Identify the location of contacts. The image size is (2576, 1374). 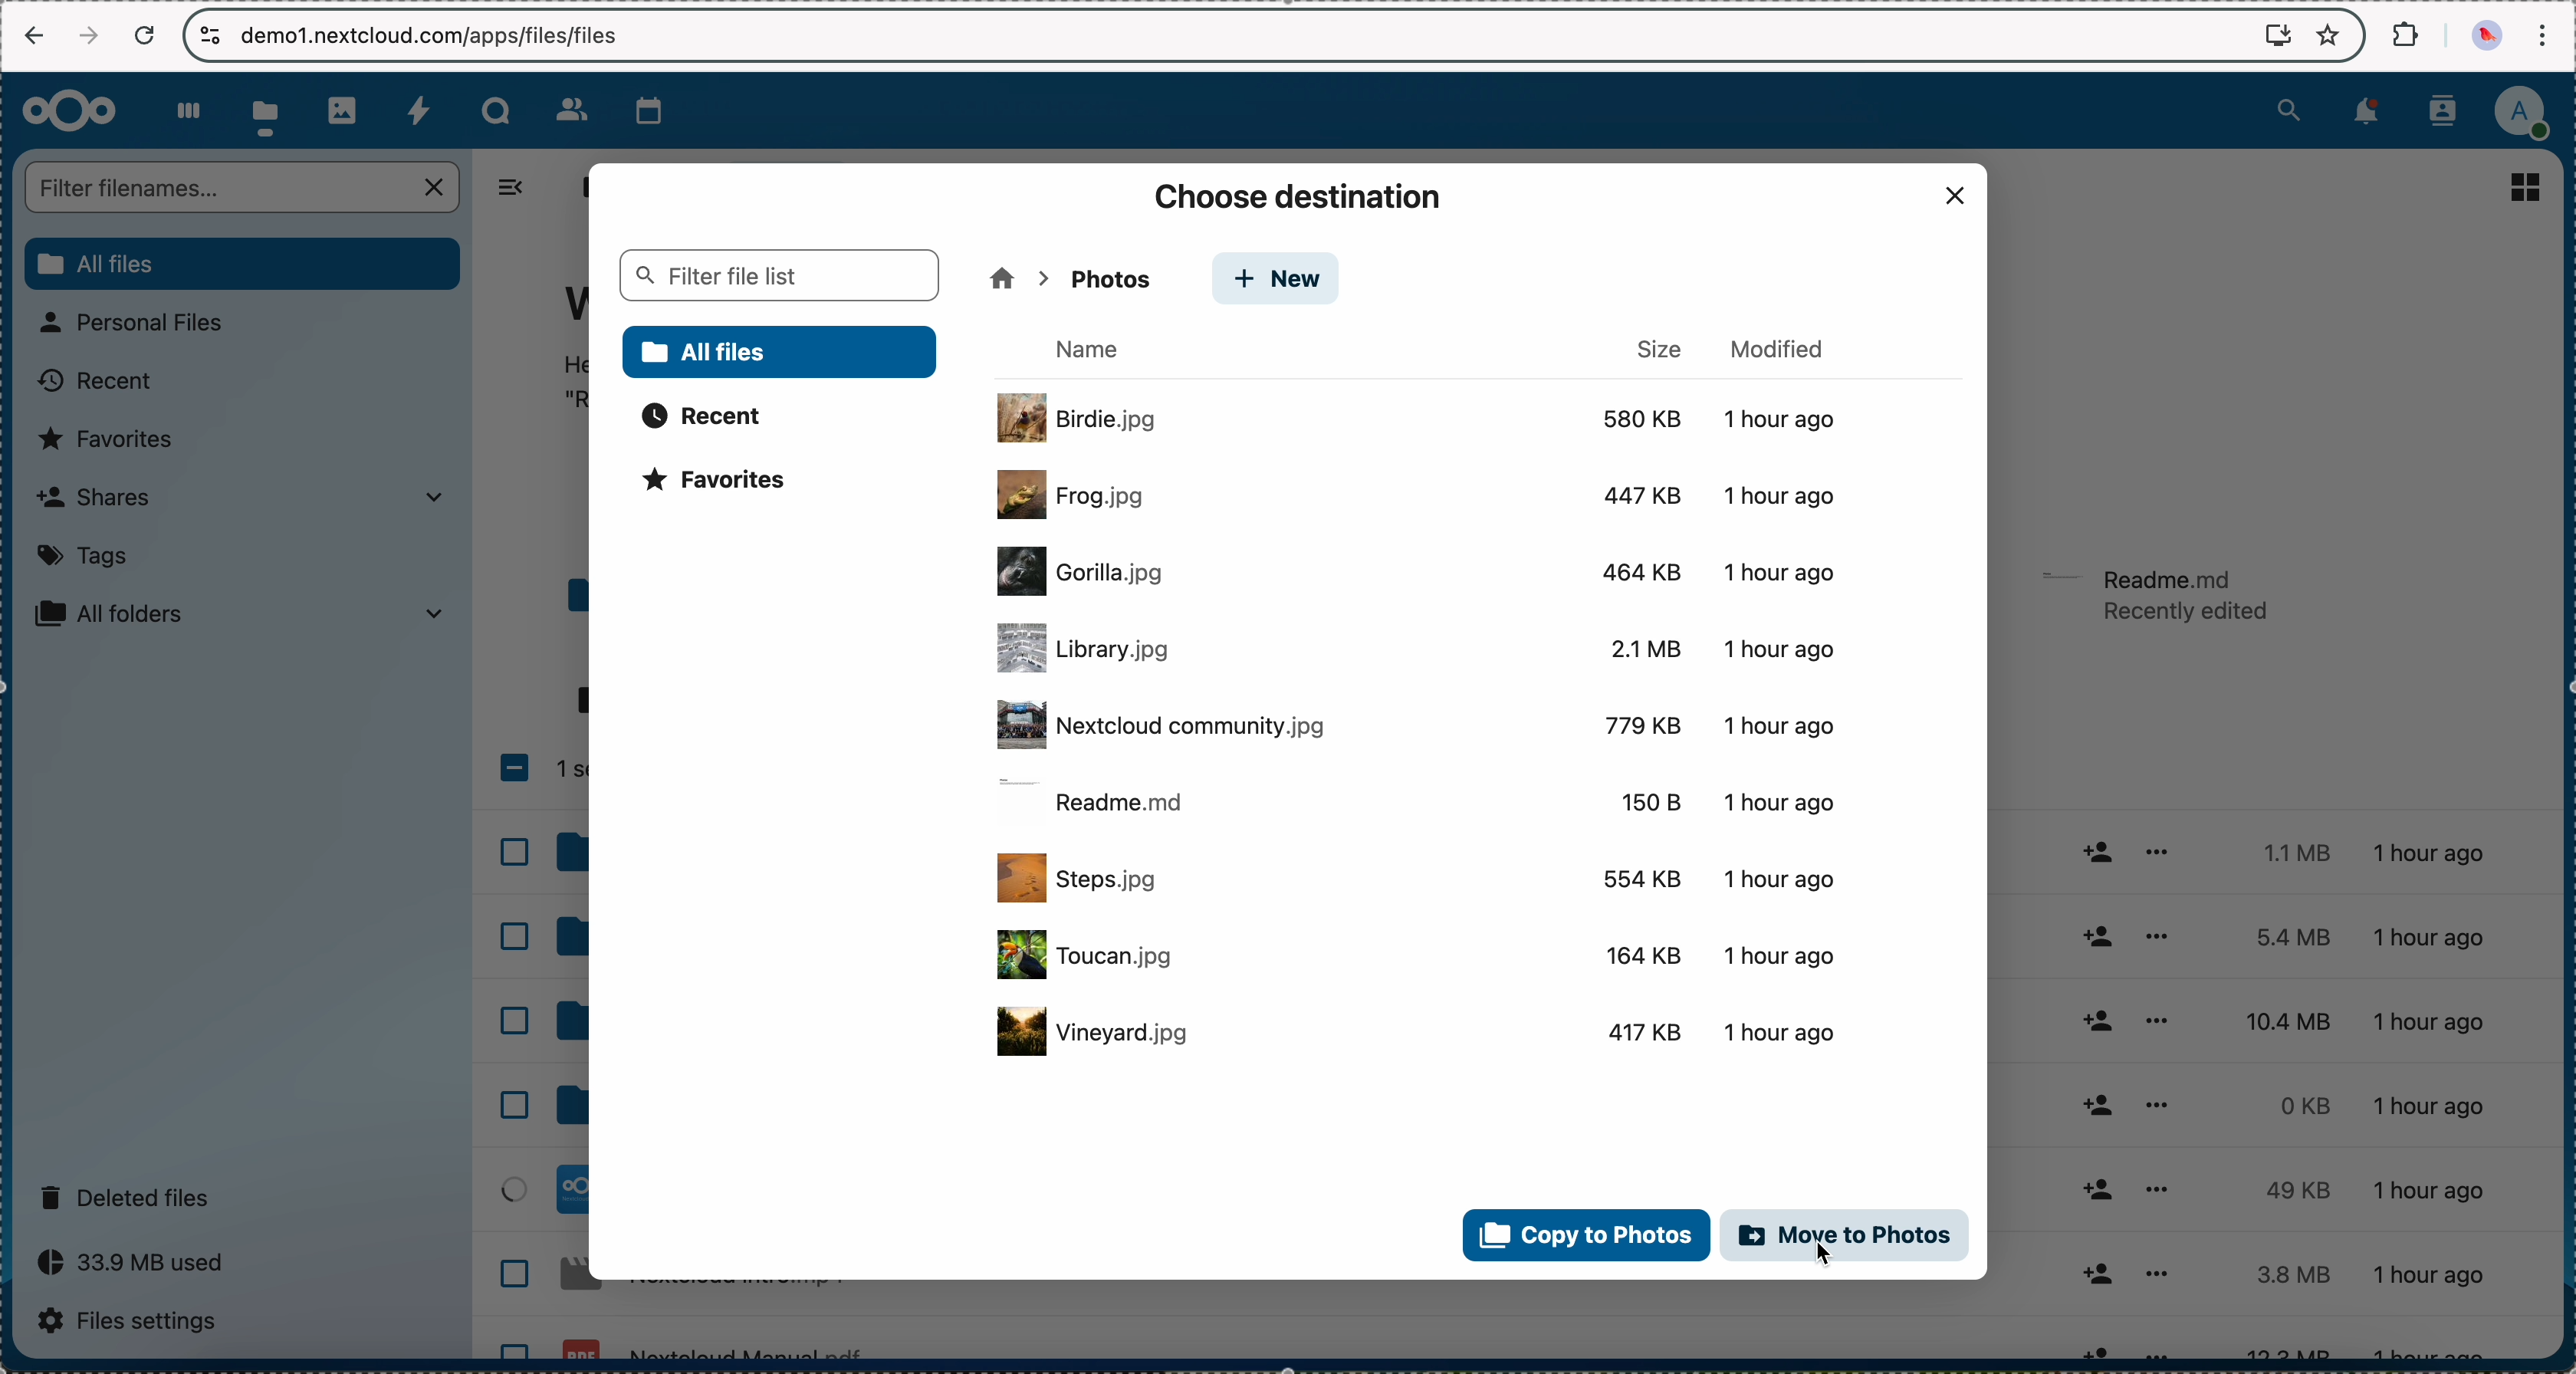
(2449, 109).